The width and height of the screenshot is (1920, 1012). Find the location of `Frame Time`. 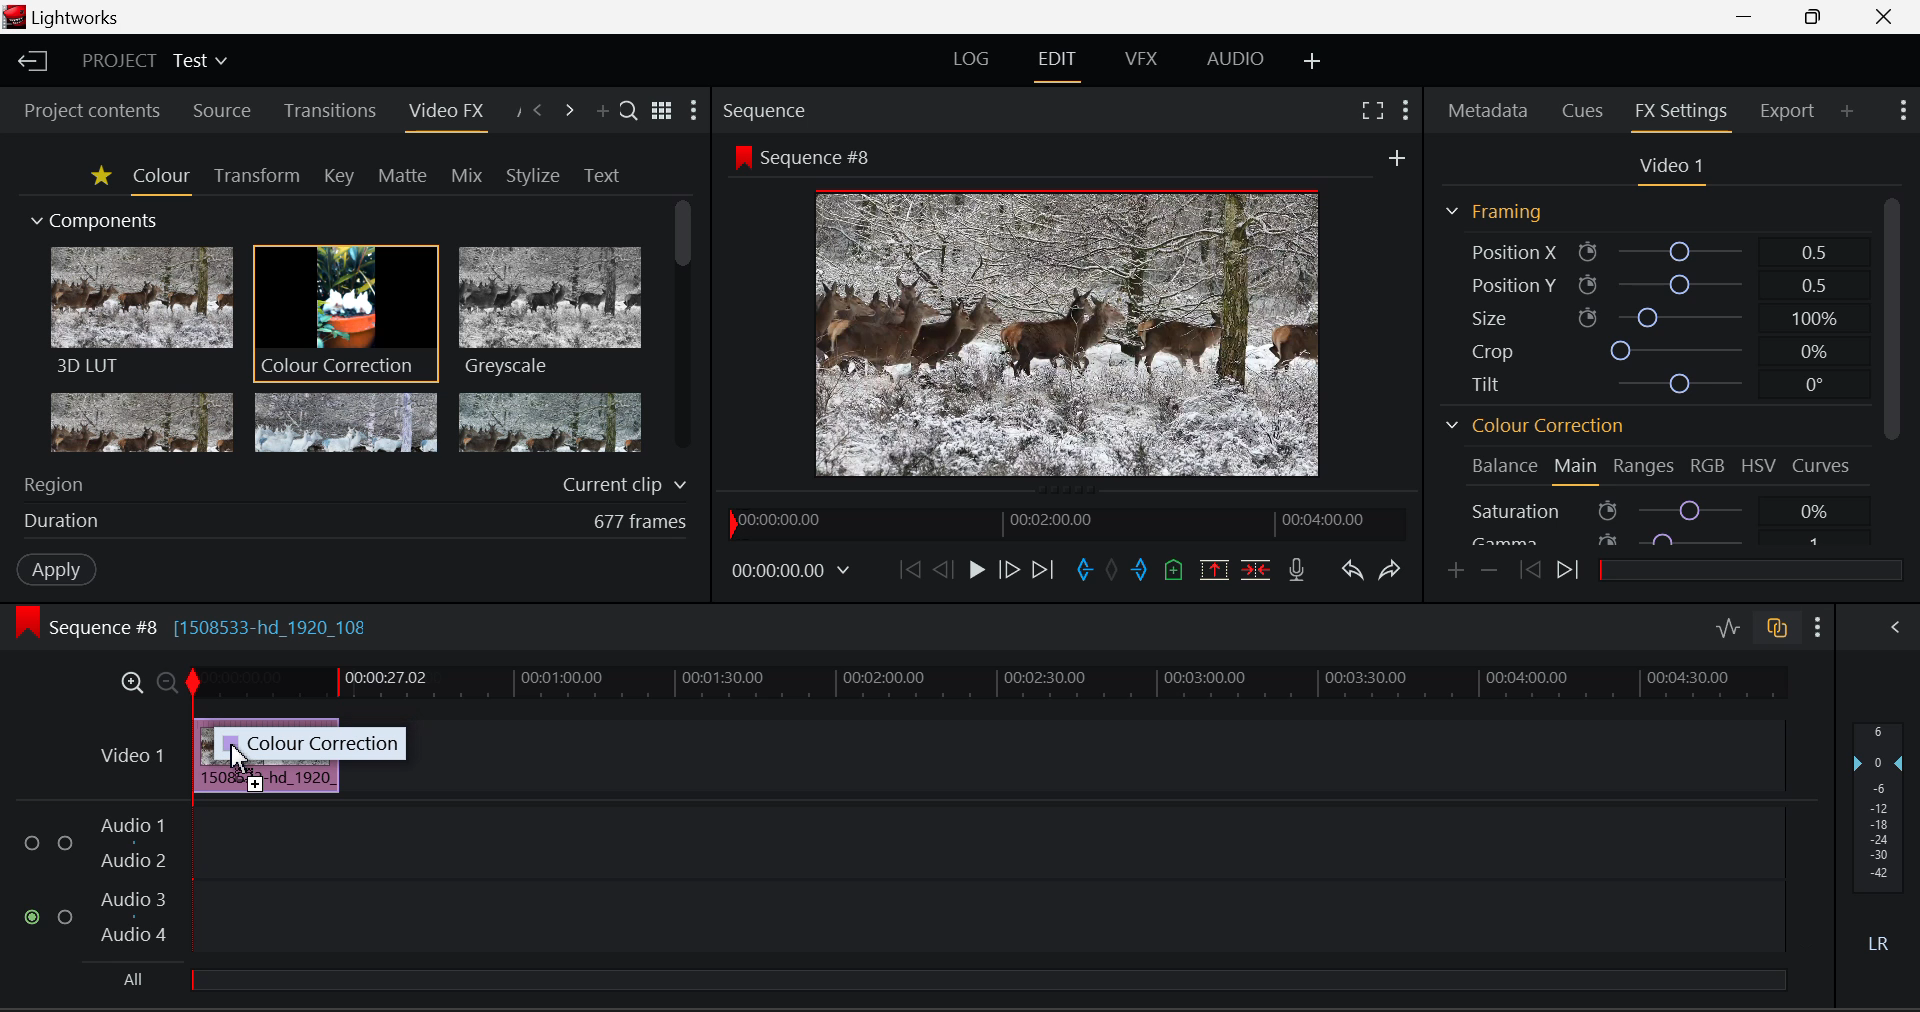

Frame Time is located at coordinates (791, 573).